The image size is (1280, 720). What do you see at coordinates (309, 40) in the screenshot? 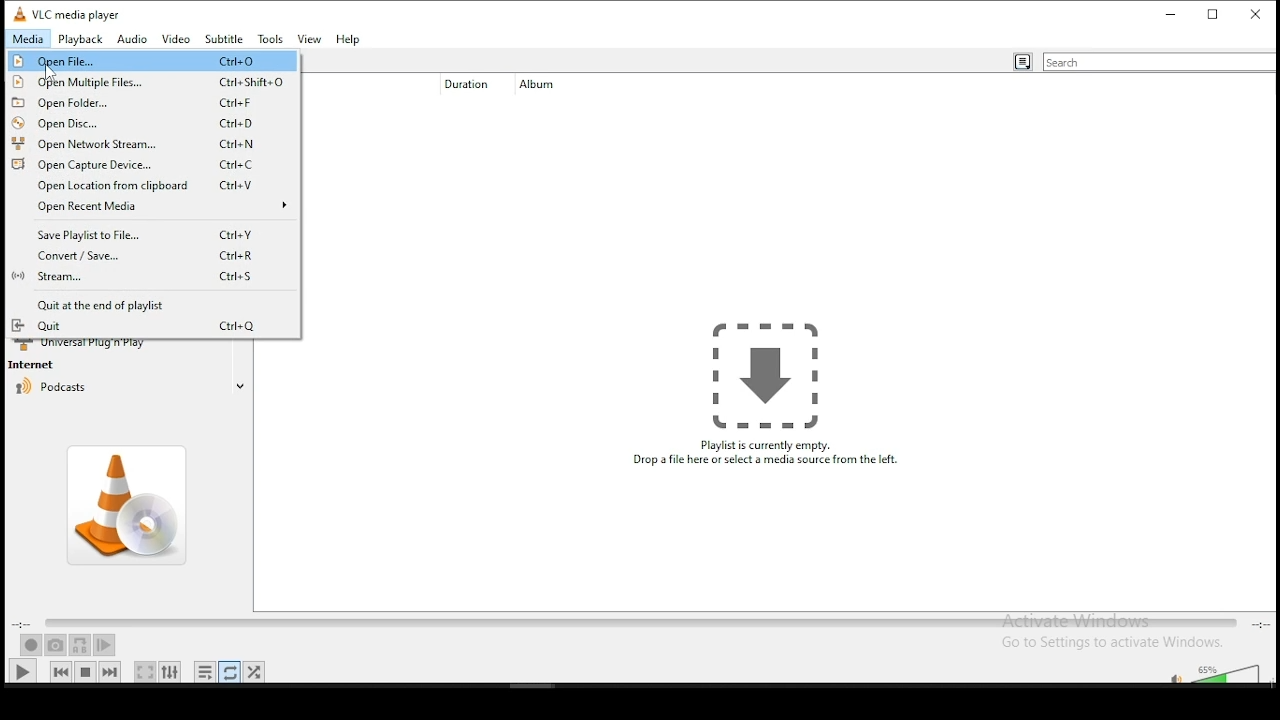
I see `view` at bounding box center [309, 40].